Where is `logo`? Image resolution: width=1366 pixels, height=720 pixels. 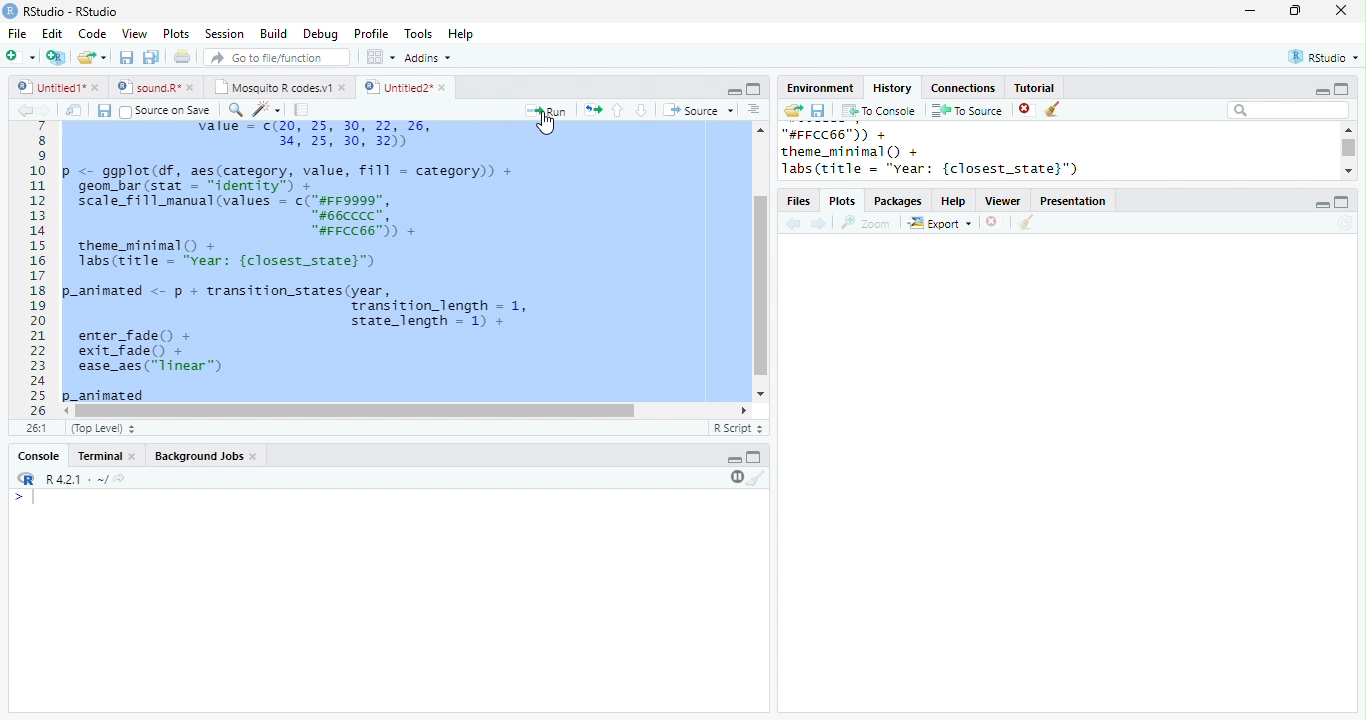
logo is located at coordinates (10, 11).